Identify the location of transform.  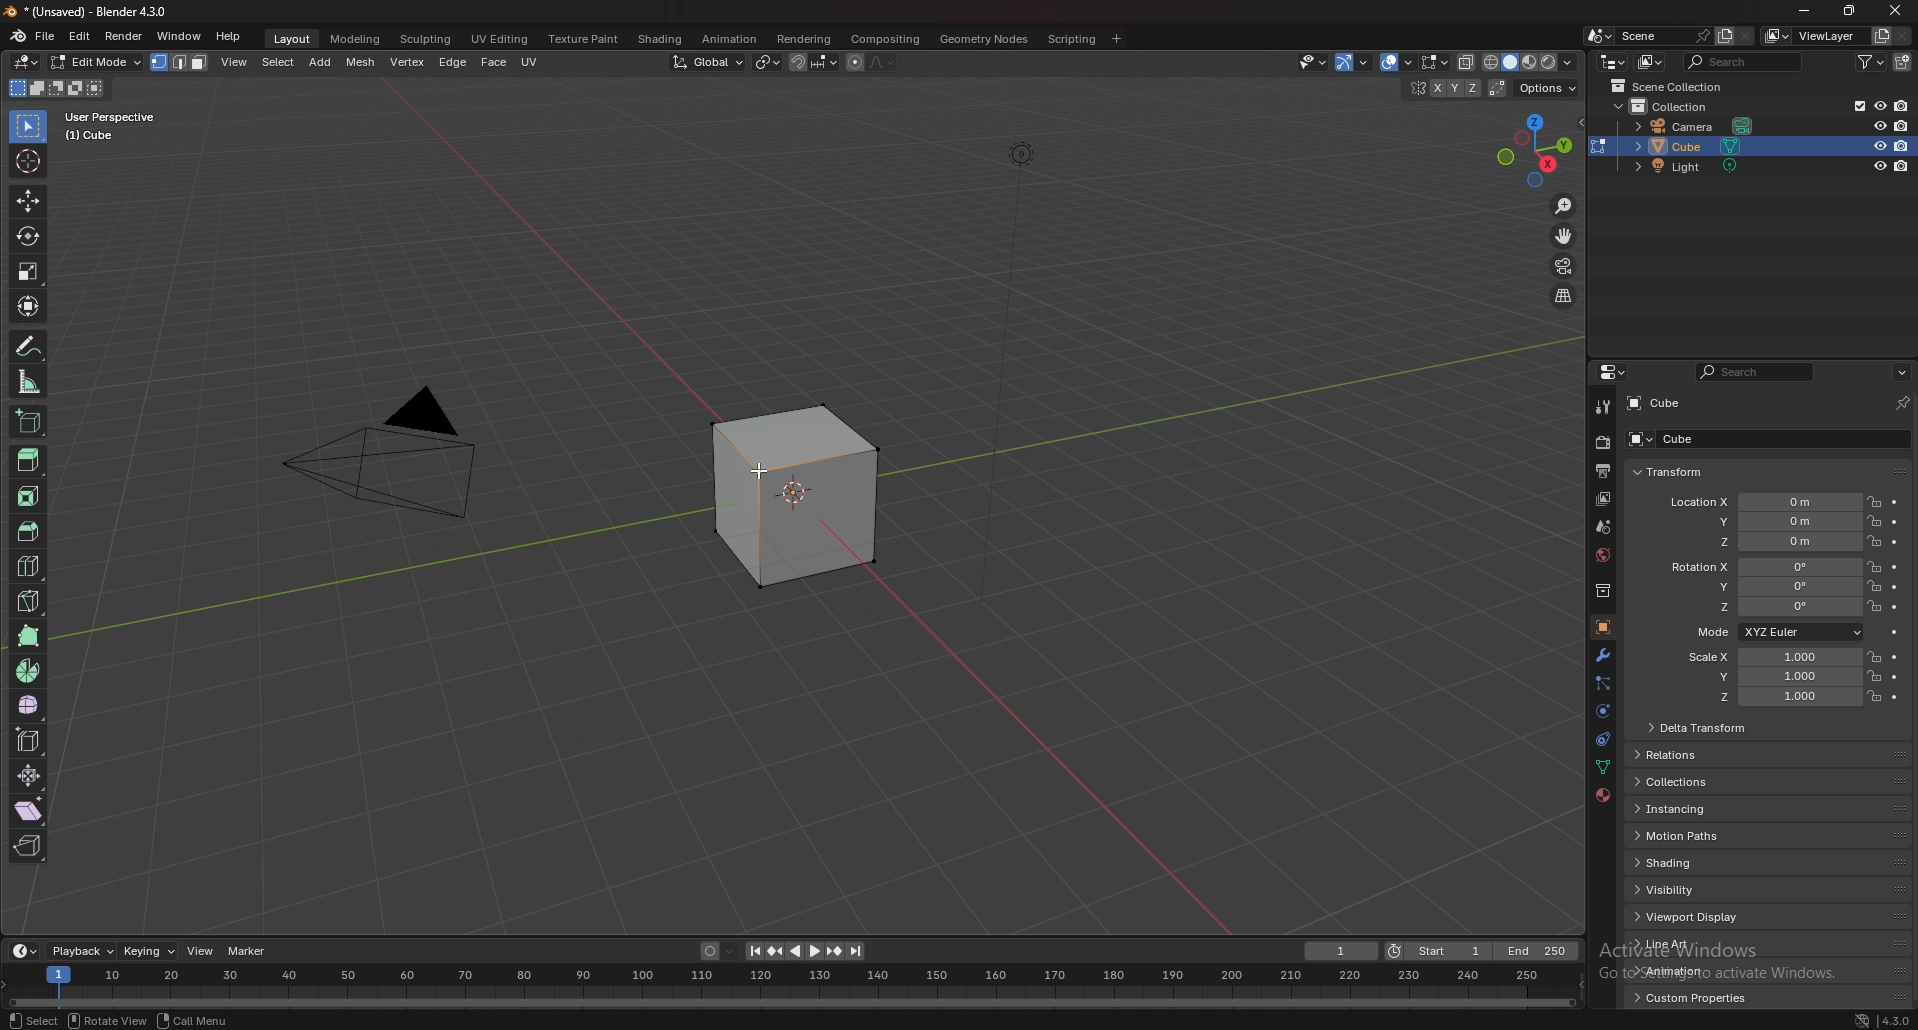
(1675, 472).